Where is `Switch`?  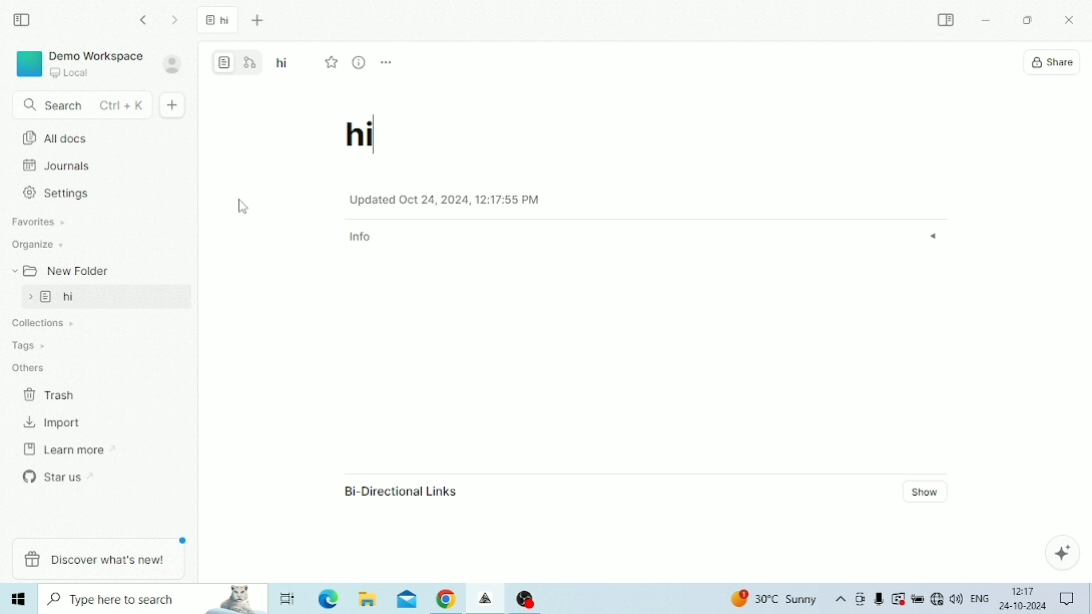 Switch is located at coordinates (238, 61).